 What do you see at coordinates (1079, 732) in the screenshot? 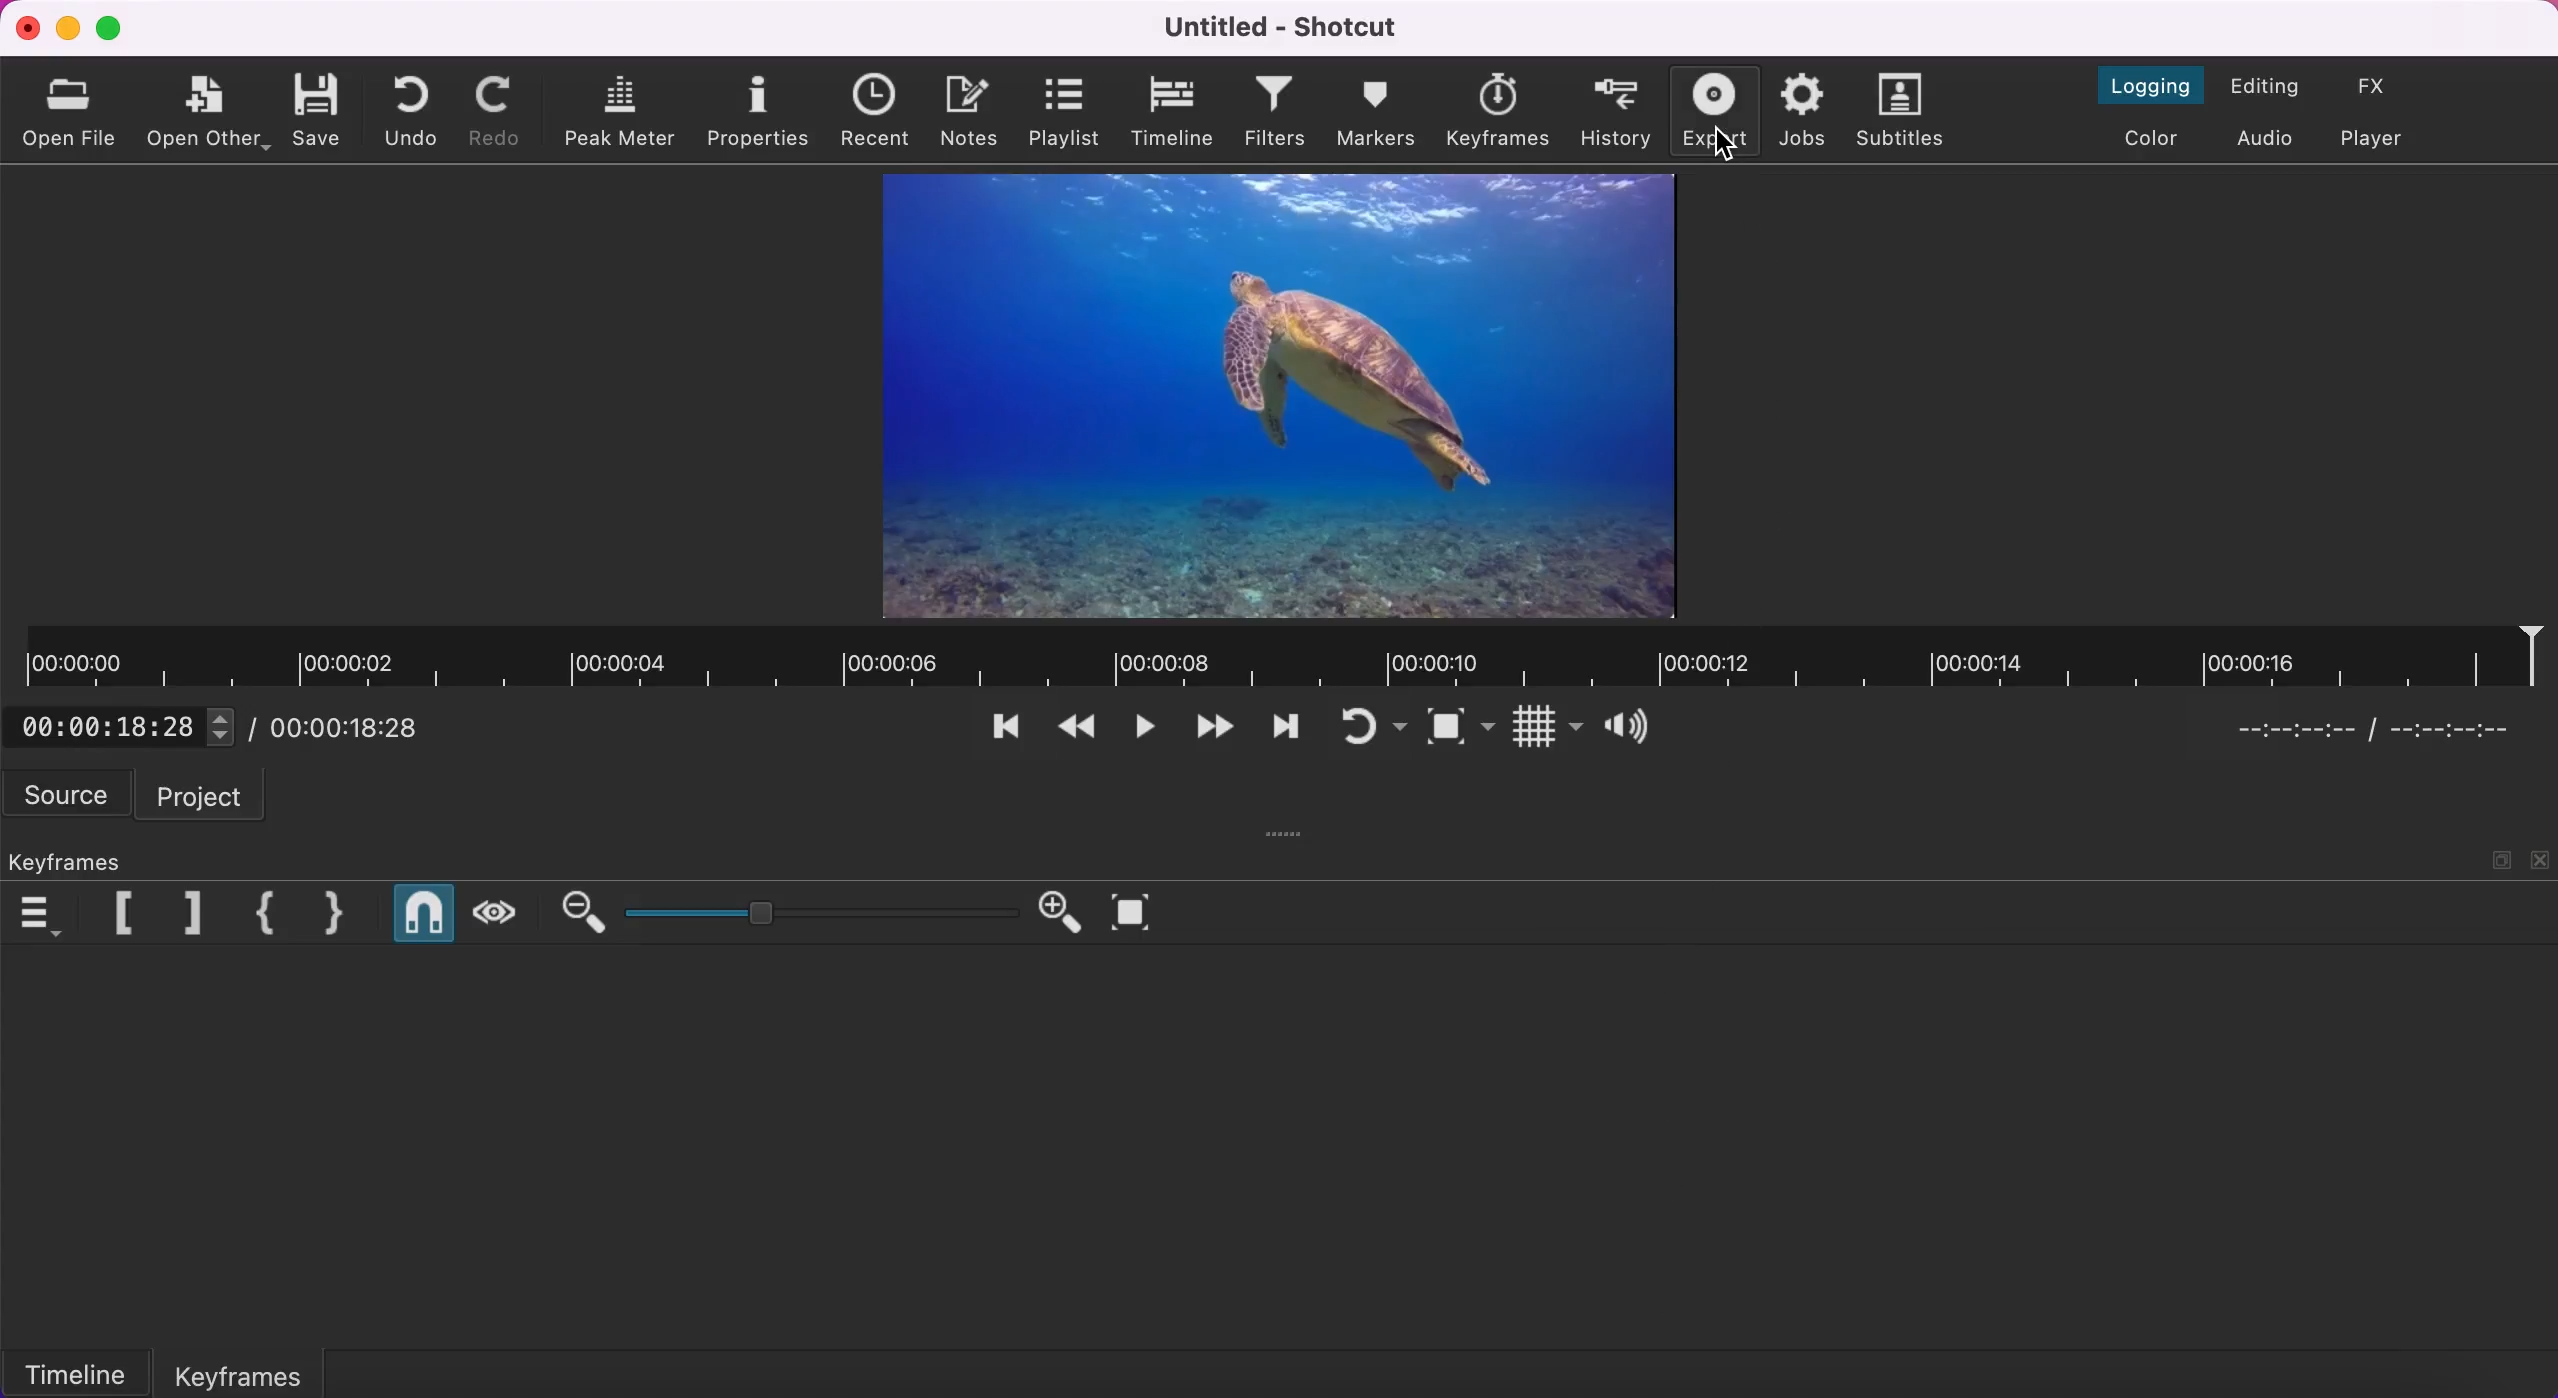
I see `play quickly backwards` at bounding box center [1079, 732].